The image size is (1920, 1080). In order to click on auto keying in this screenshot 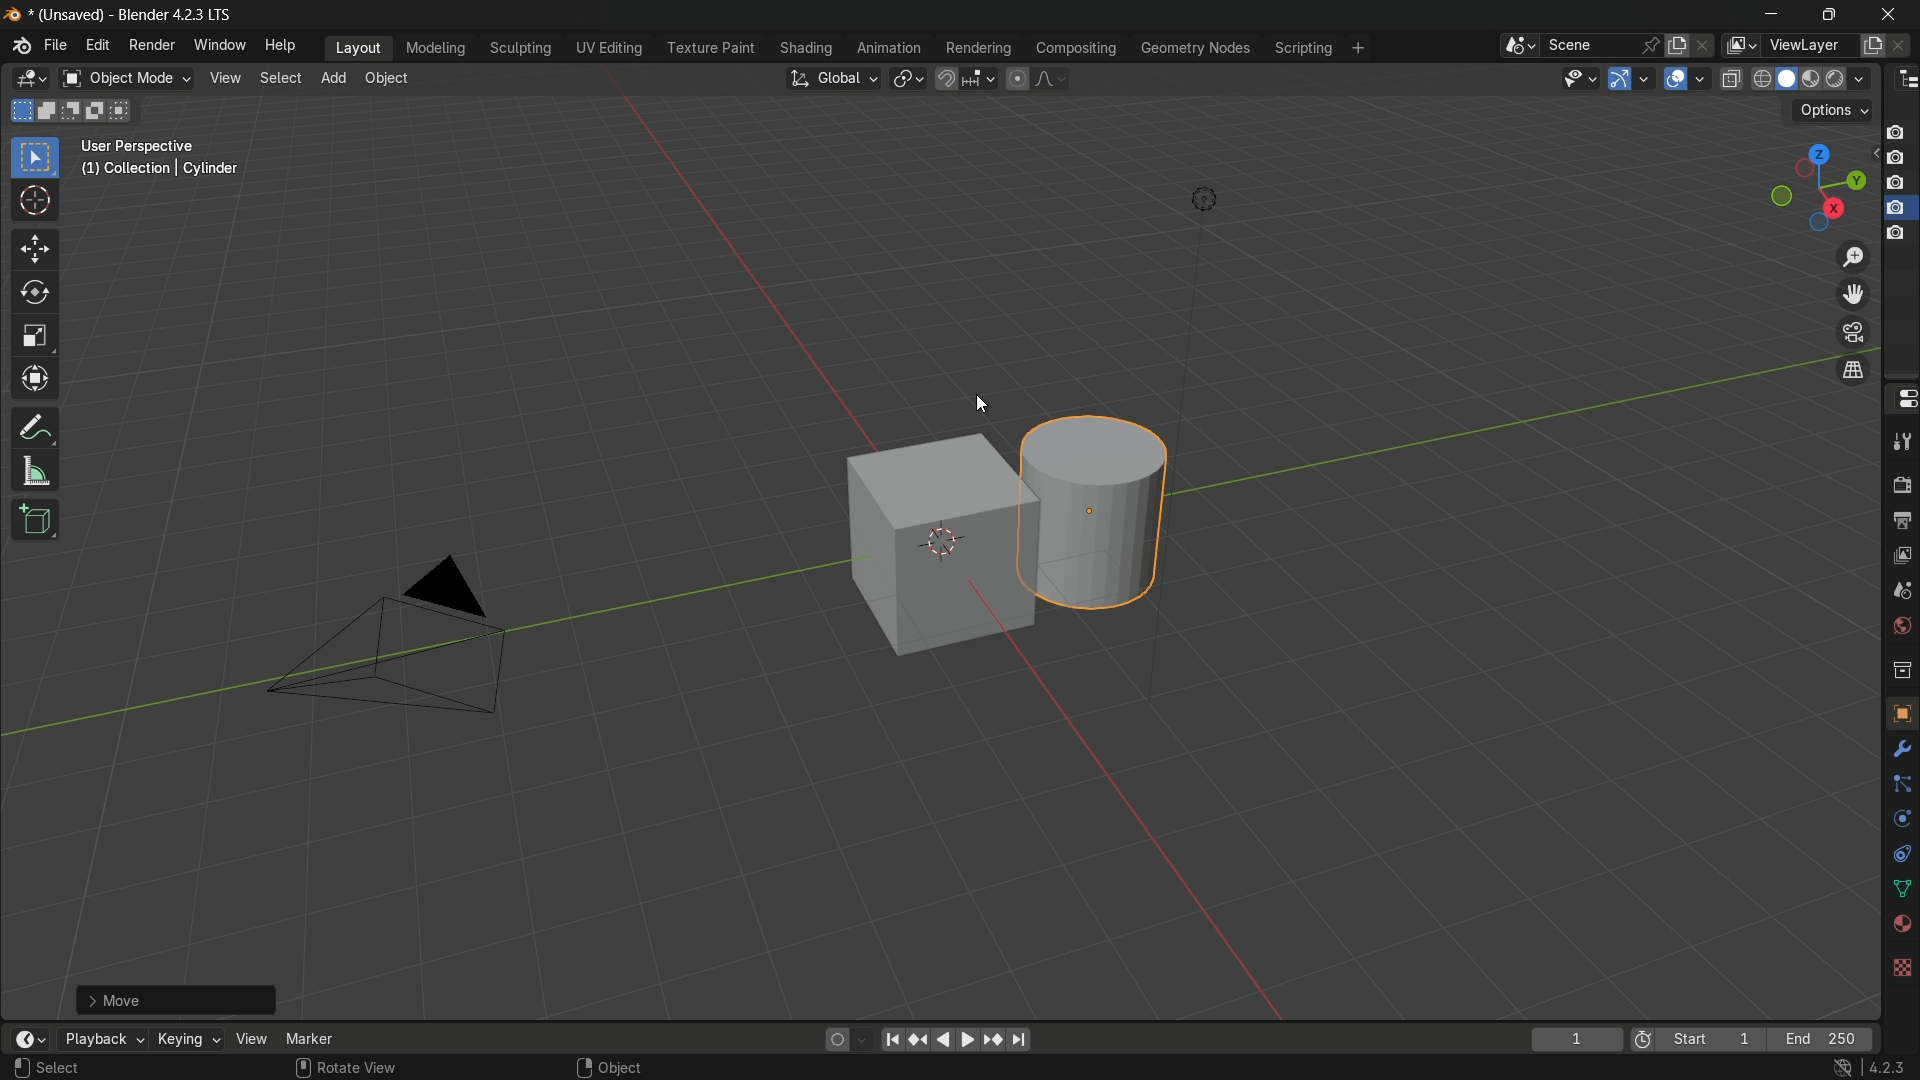, I will do `click(835, 1040)`.